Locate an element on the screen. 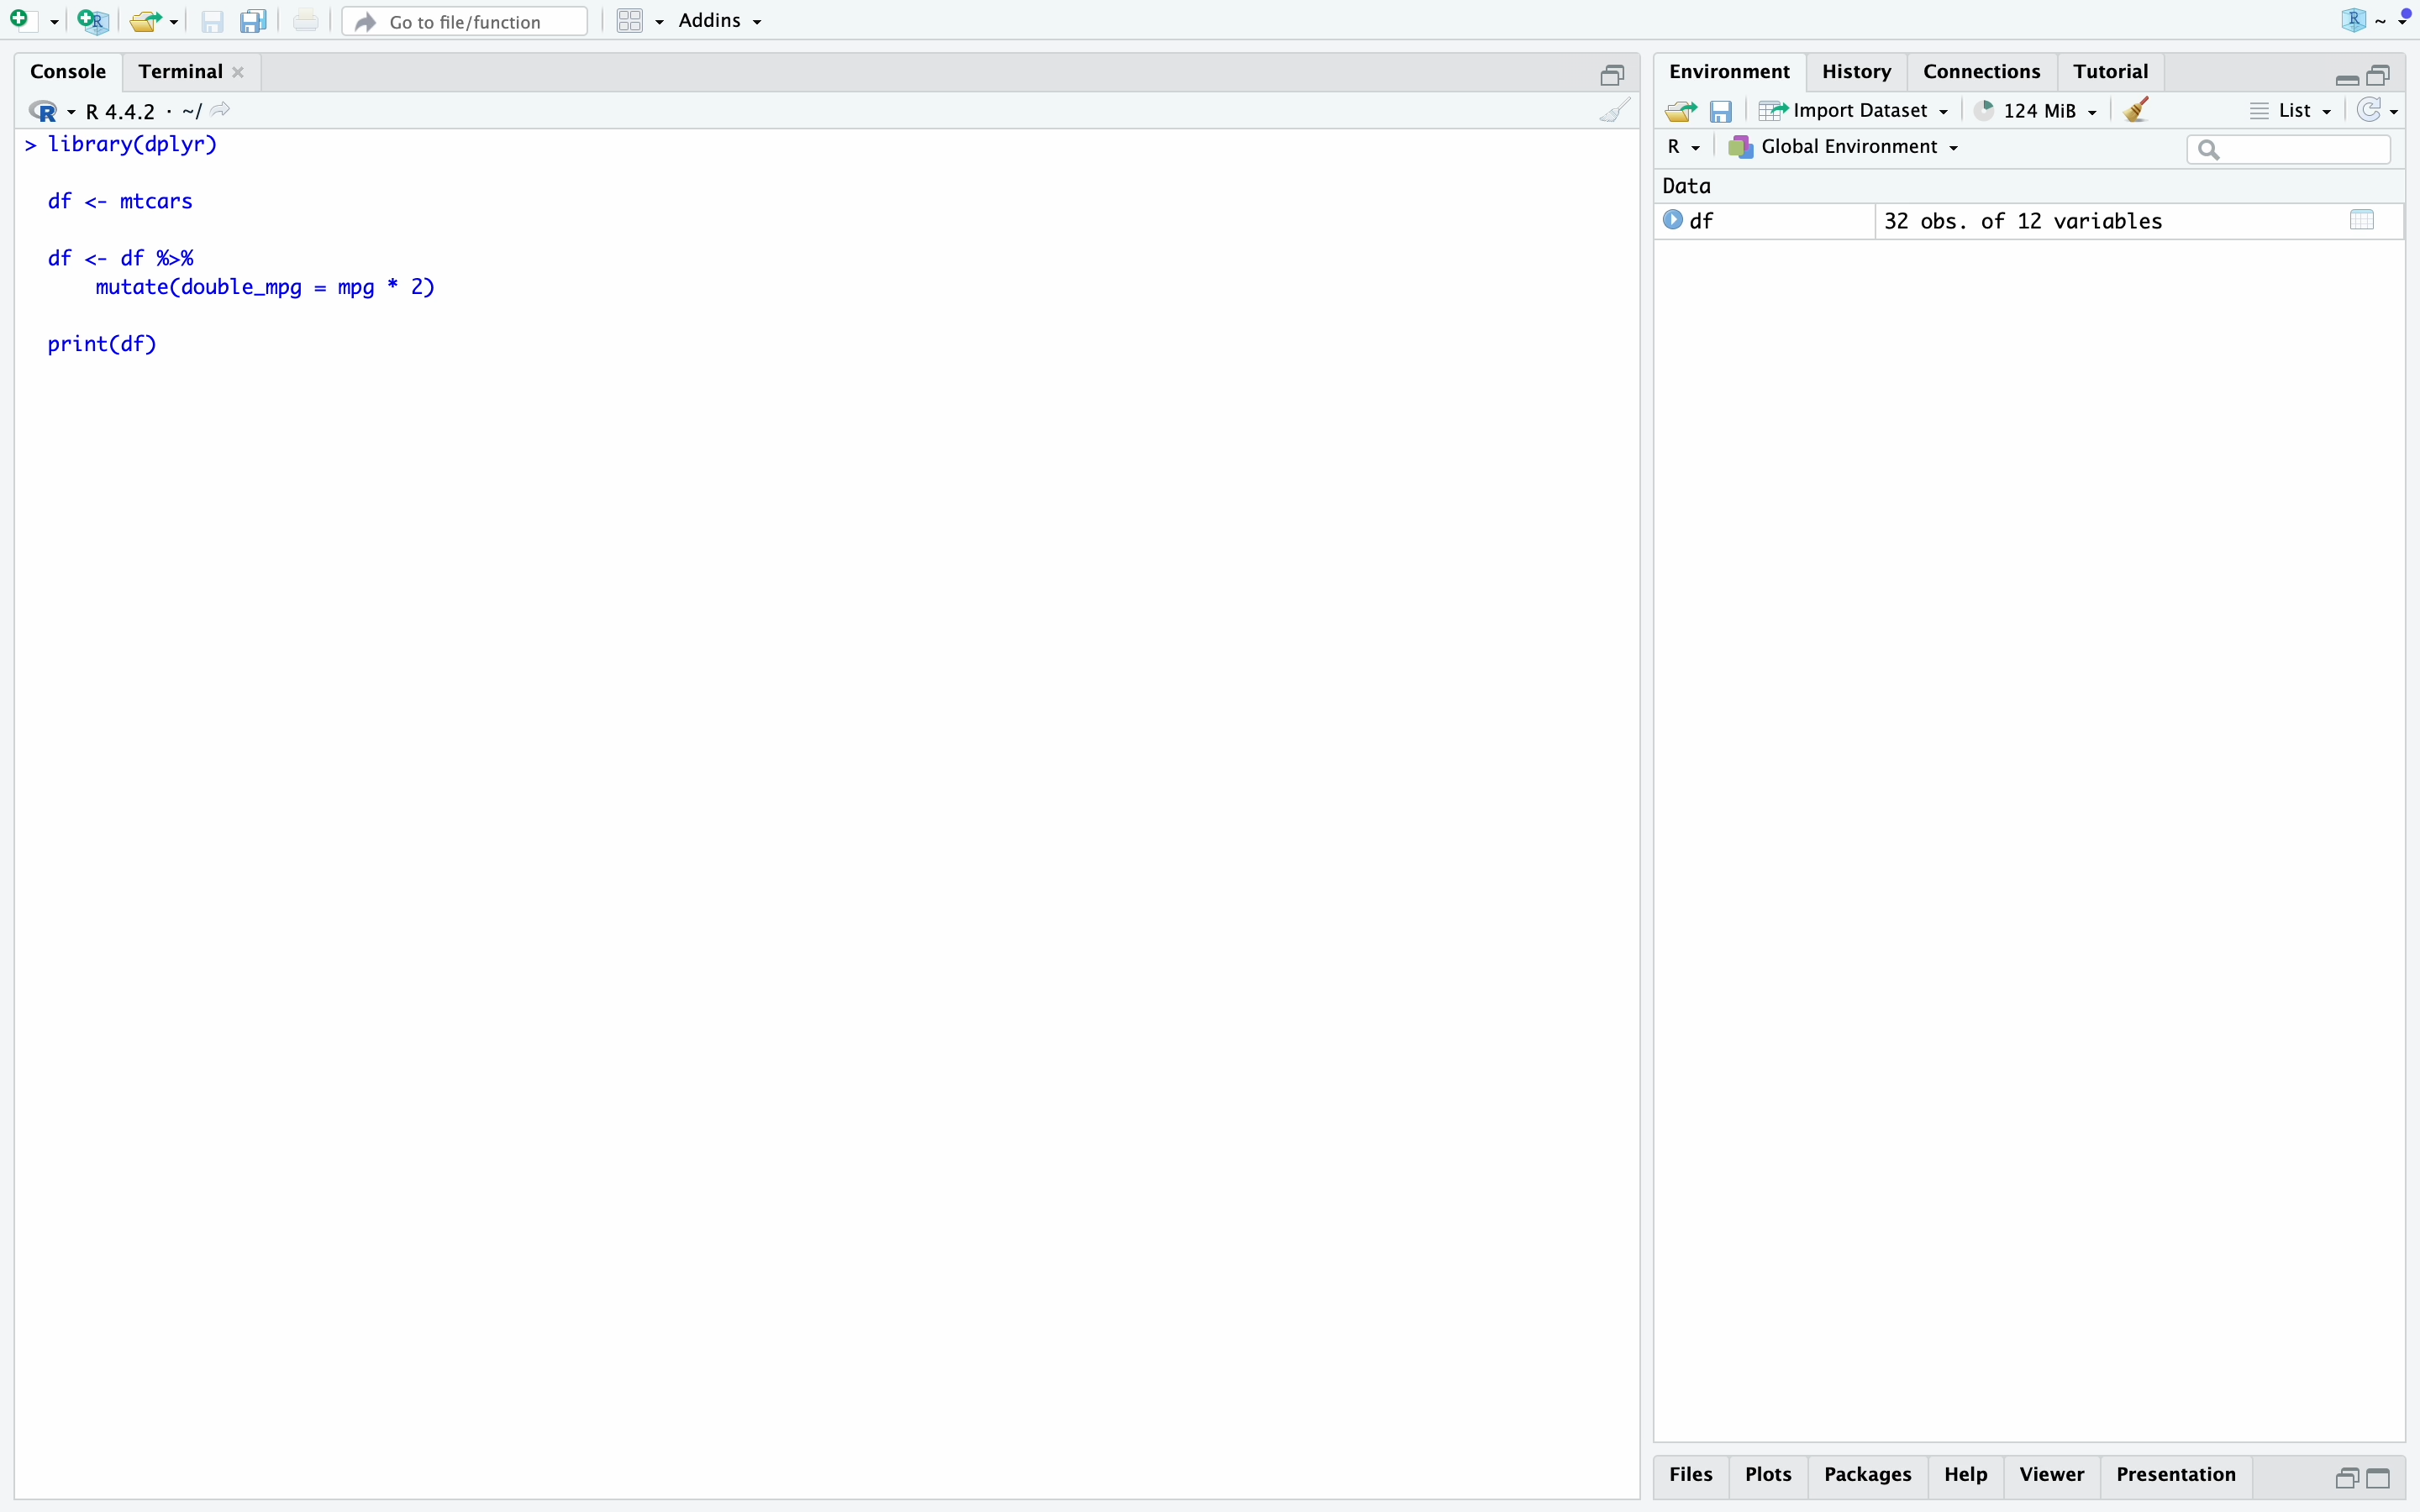 This screenshot has height=1512, width=2420. history is located at coordinates (1862, 72).